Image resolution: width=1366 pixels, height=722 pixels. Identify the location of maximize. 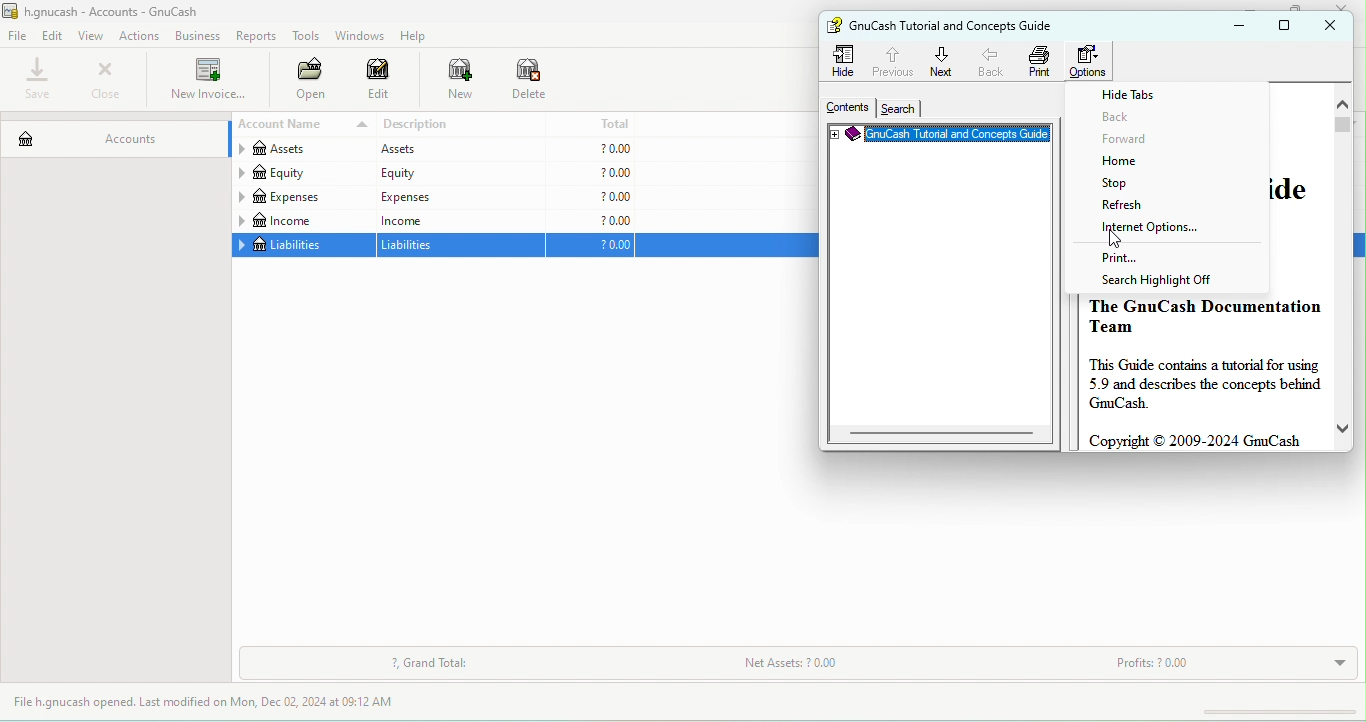
(1288, 26).